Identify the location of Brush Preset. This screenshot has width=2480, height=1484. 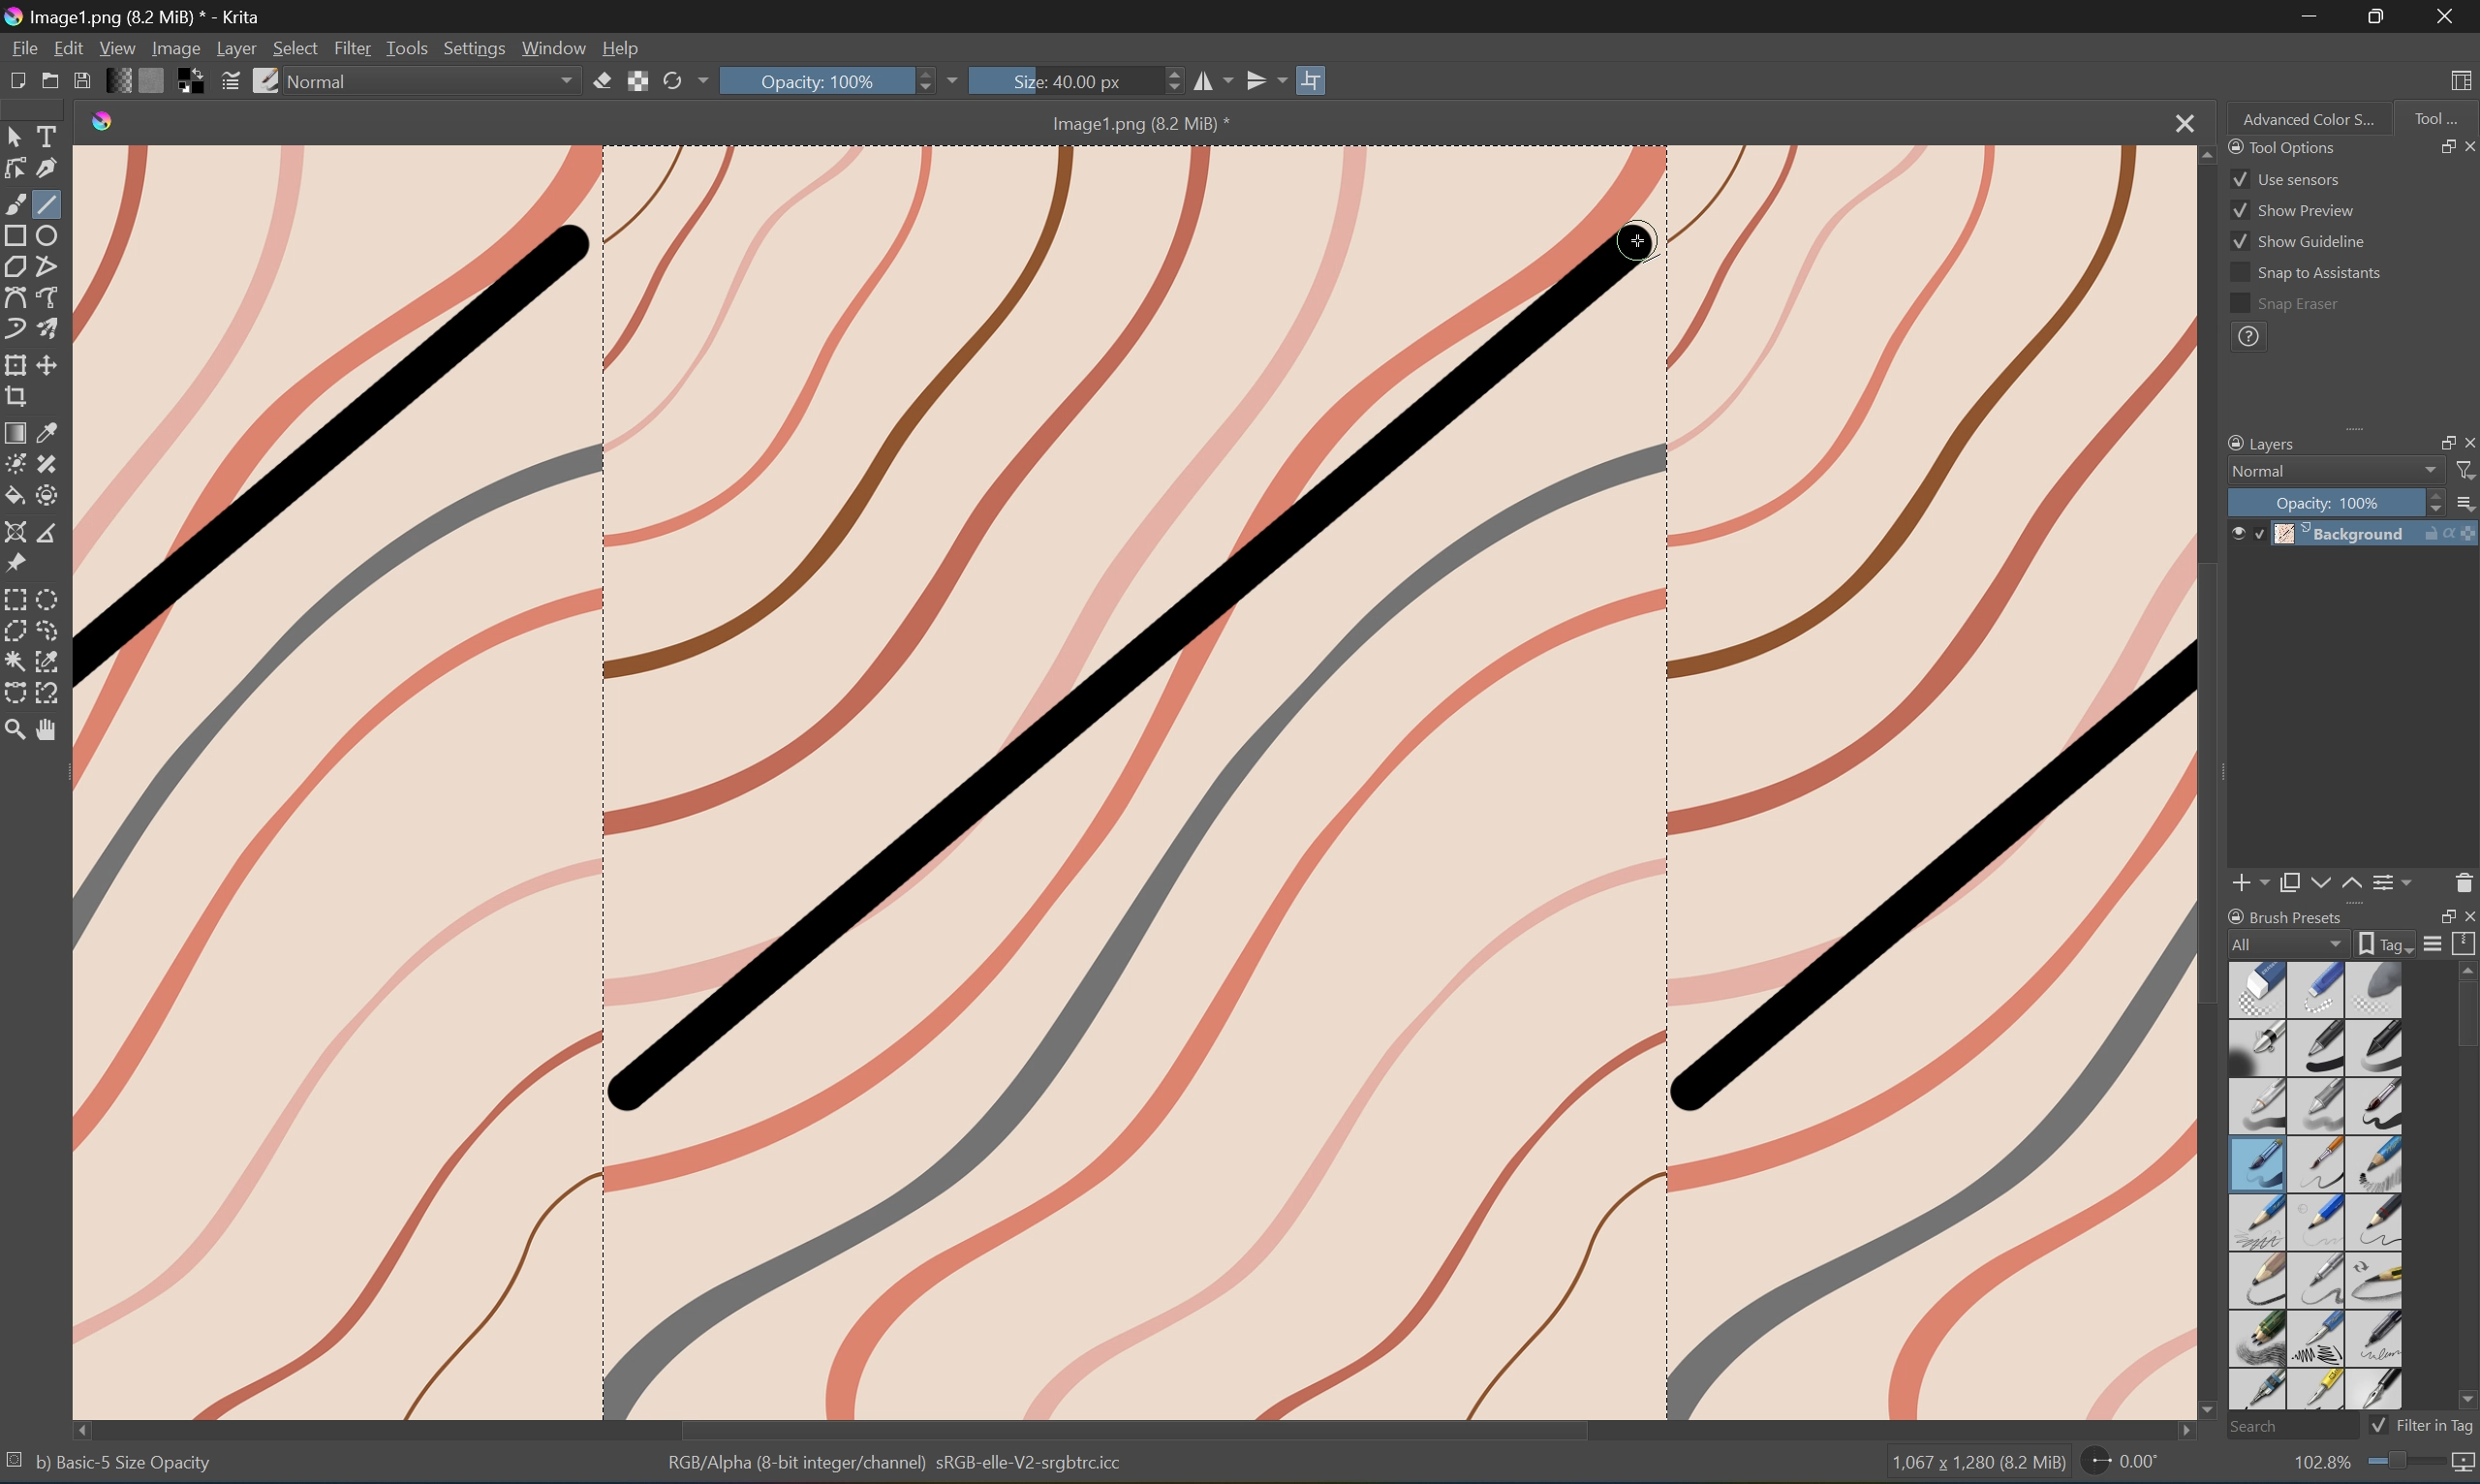
(2286, 913).